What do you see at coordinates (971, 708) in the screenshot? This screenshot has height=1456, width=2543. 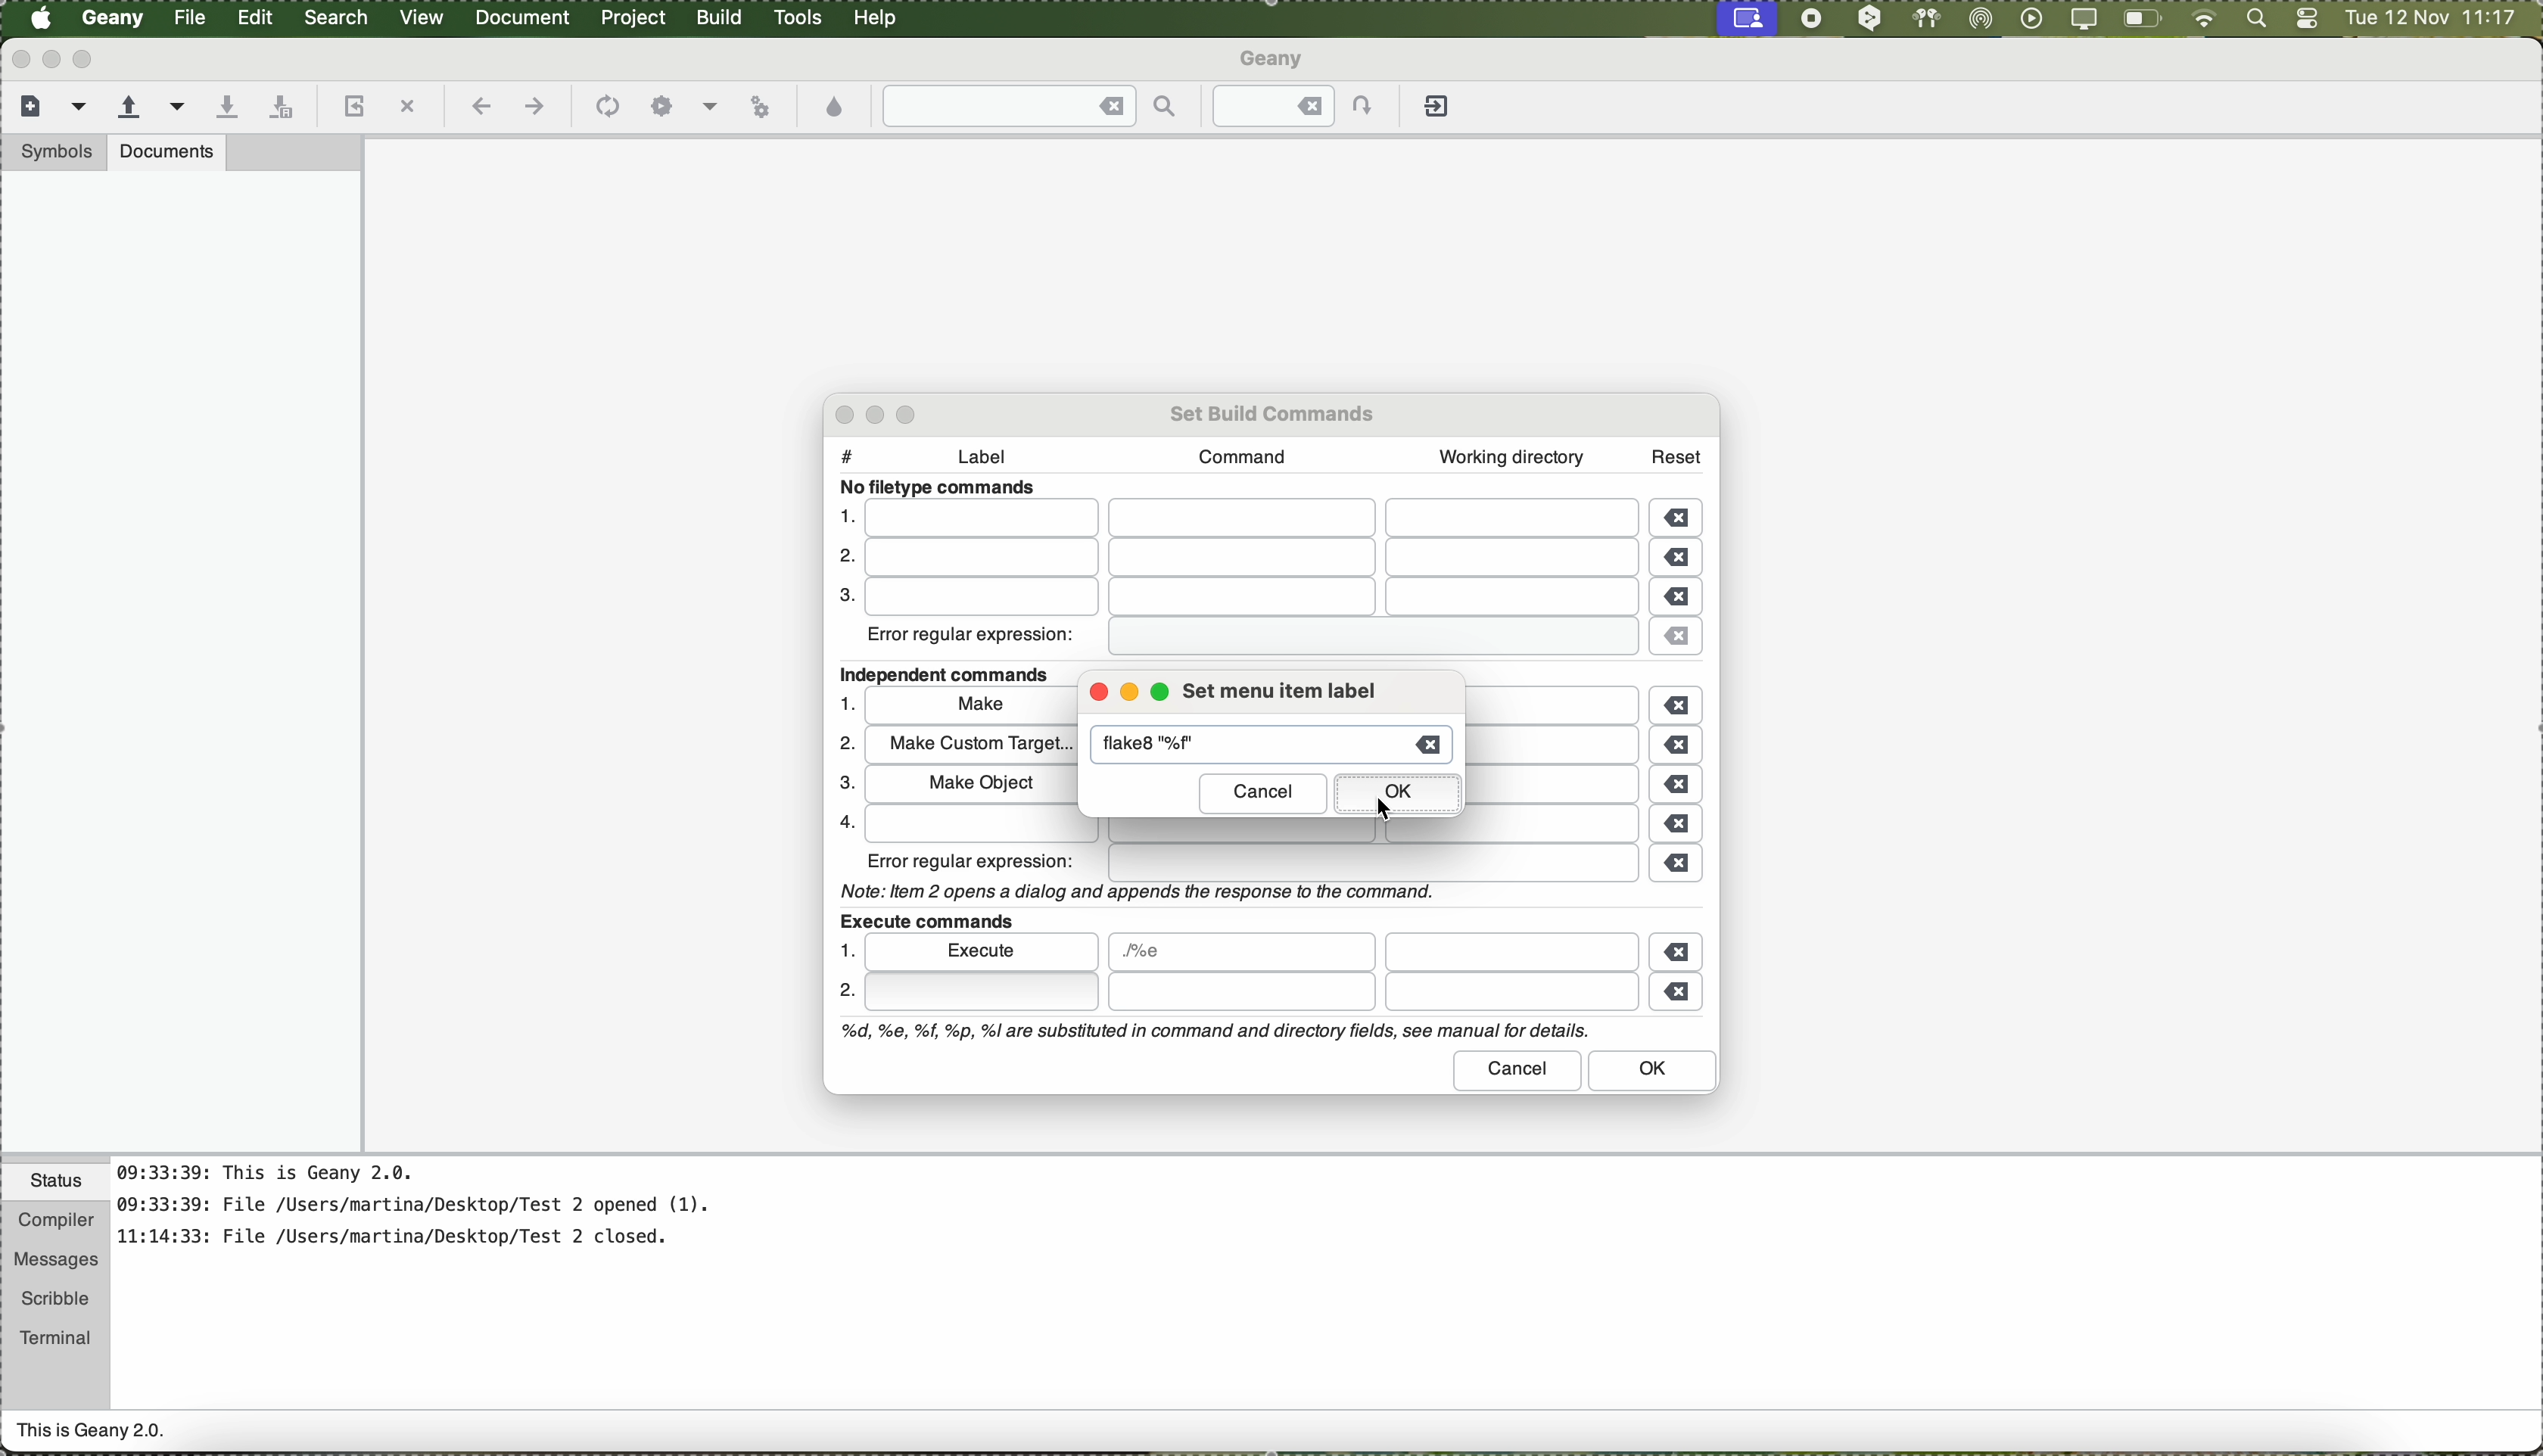 I see `make` at bounding box center [971, 708].